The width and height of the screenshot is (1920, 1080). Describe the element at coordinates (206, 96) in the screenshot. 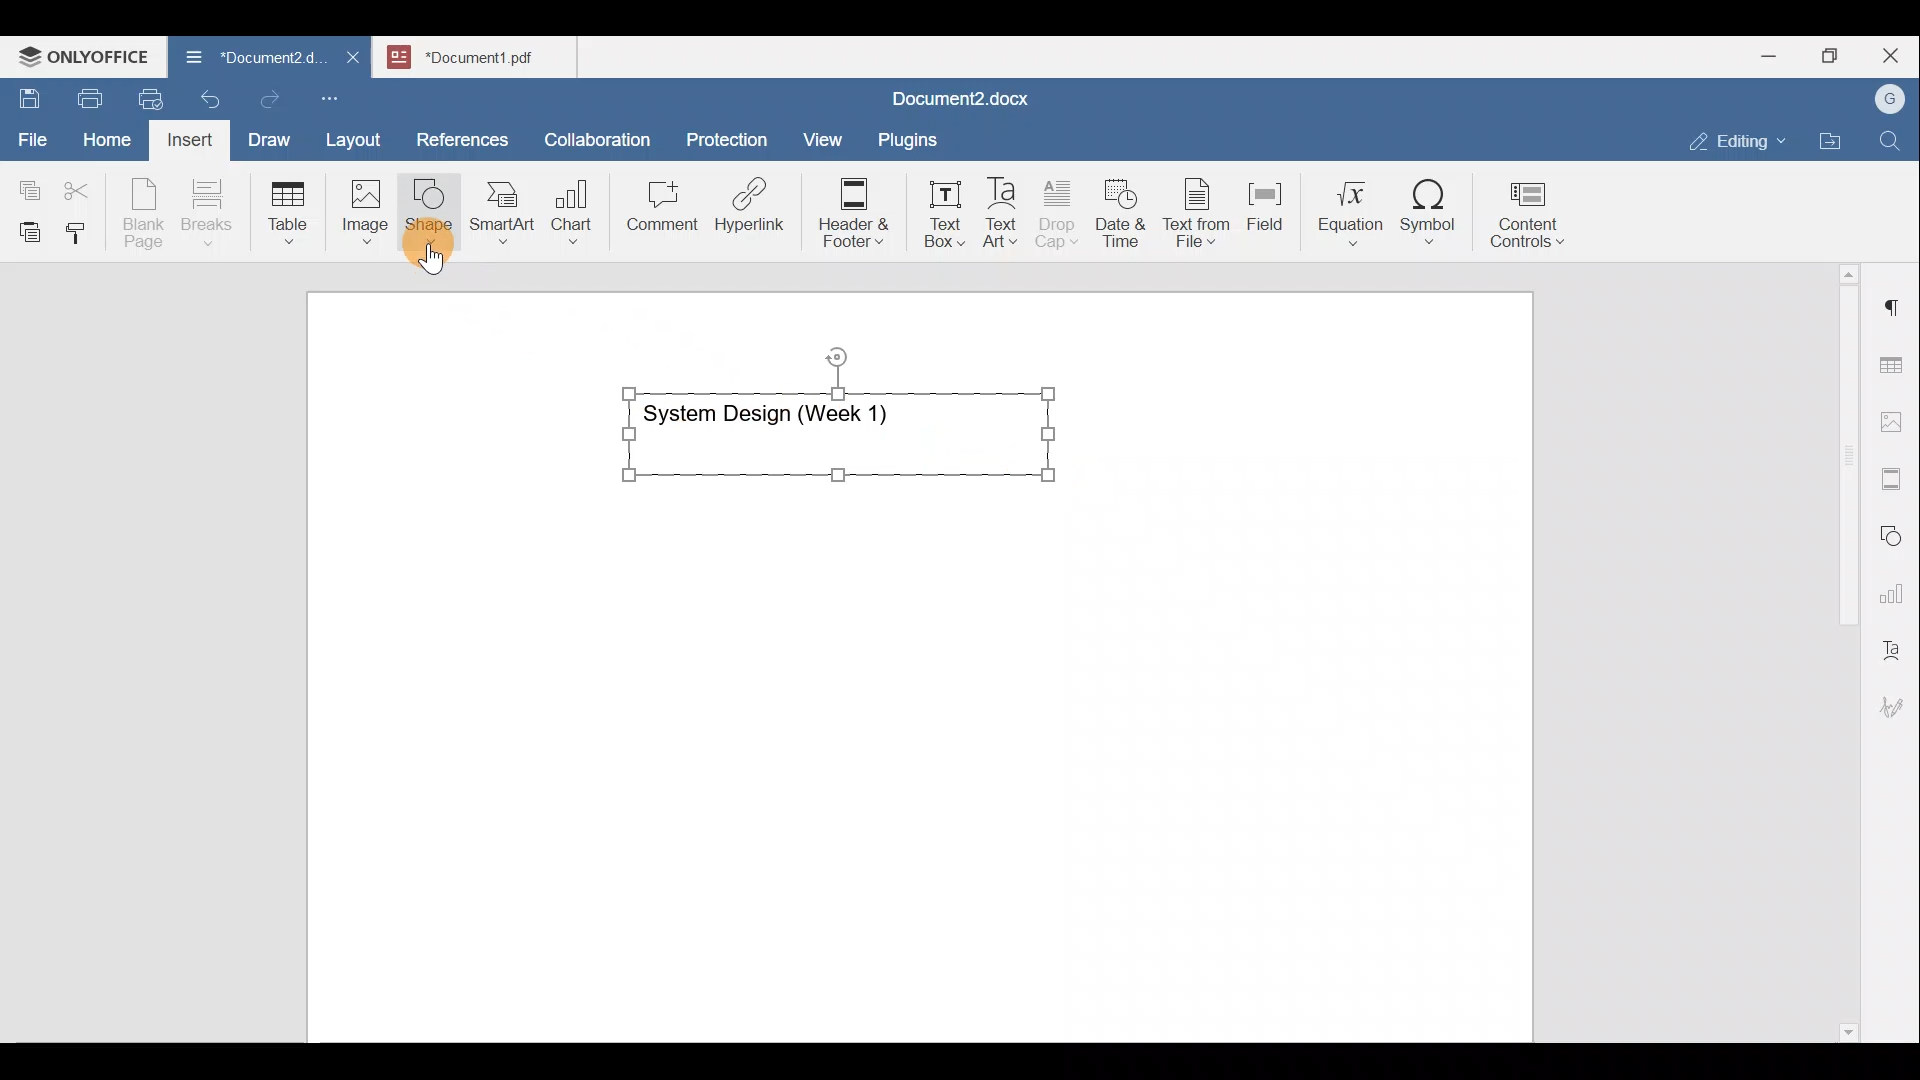

I see `Undo` at that location.